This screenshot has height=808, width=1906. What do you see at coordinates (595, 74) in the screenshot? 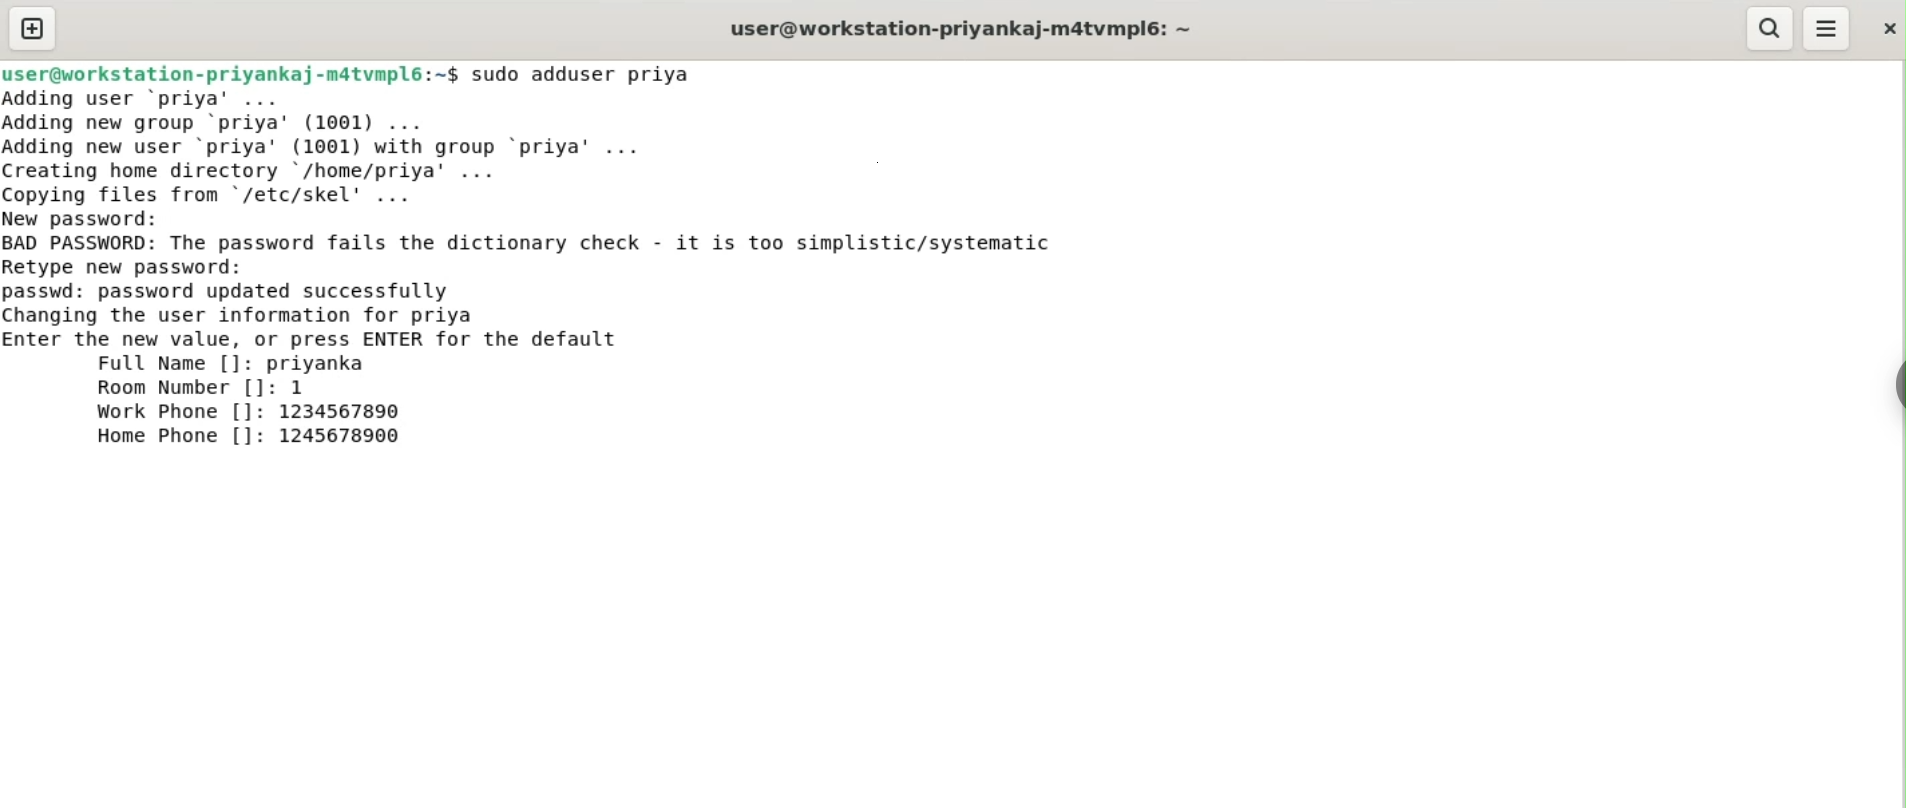
I see `sudo adduser priya` at bounding box center [595, 74].